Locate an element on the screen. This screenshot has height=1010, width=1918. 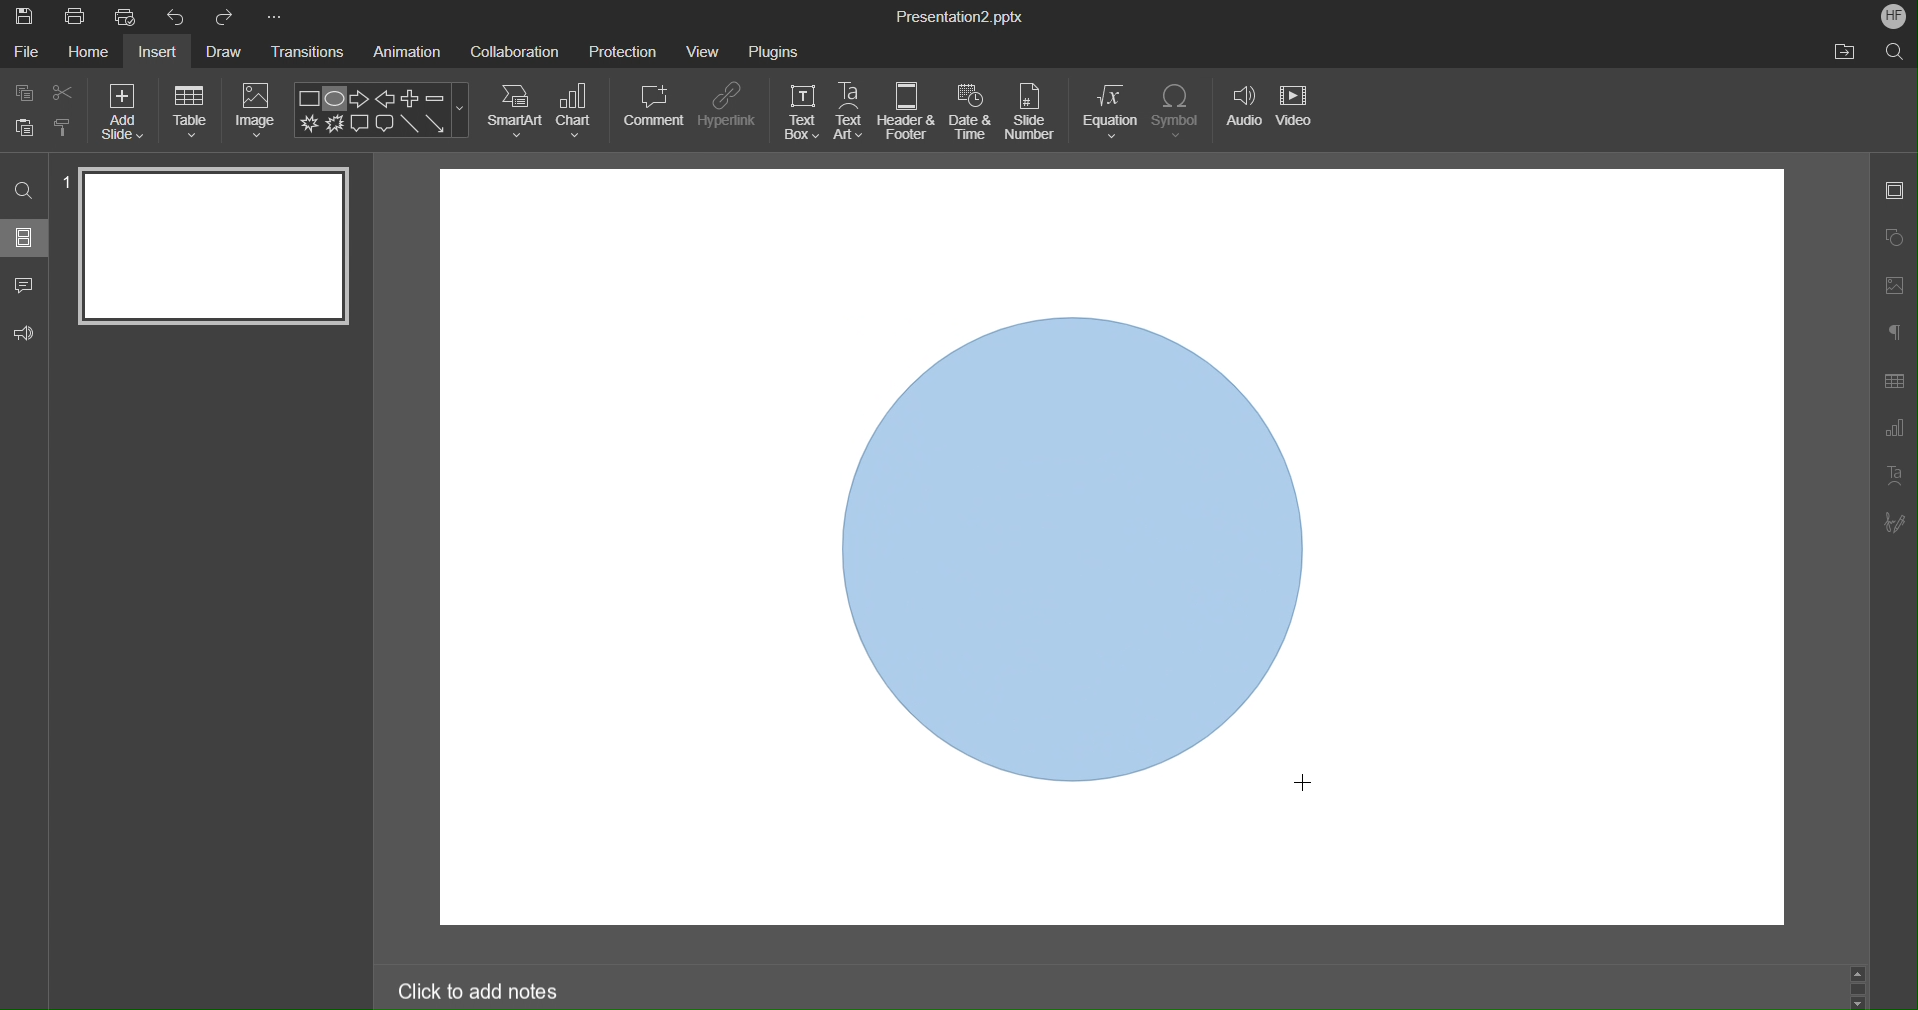
Chart is located at coordinates (577, 110).